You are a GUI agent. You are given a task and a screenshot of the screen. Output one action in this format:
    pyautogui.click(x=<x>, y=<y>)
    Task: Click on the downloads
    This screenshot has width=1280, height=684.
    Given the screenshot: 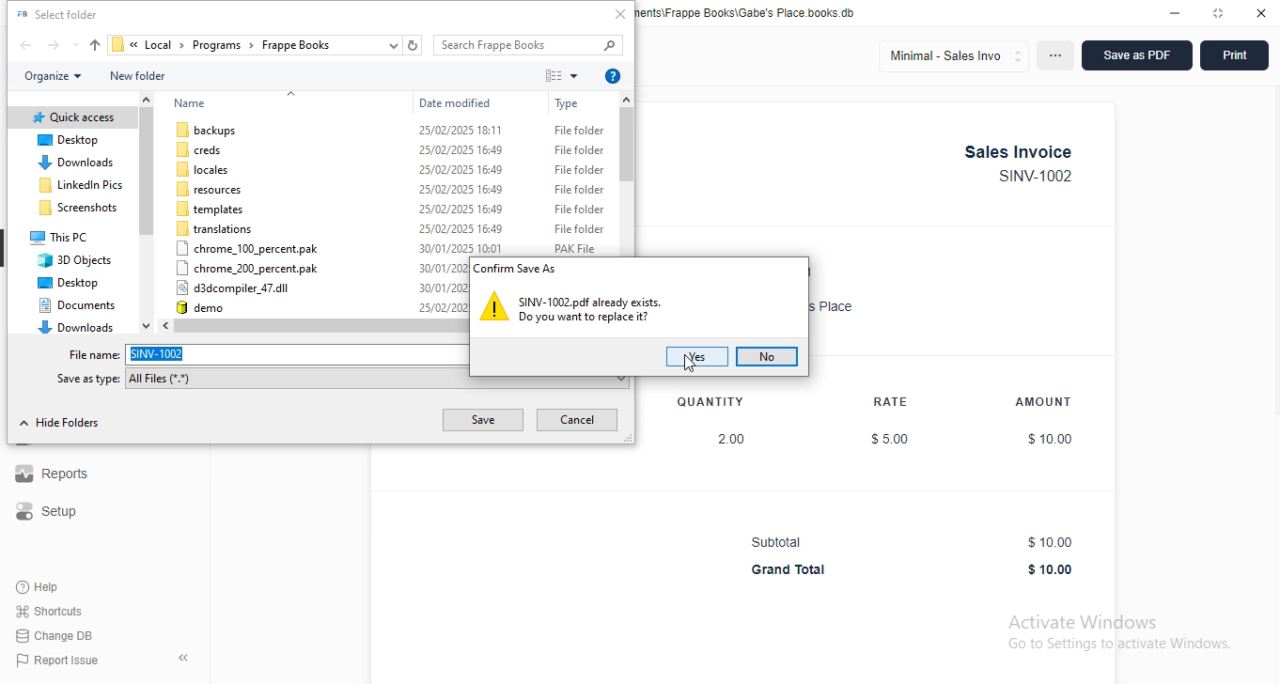 What is the action you would take?
    pyautogui.click(x=76, y=162)
    